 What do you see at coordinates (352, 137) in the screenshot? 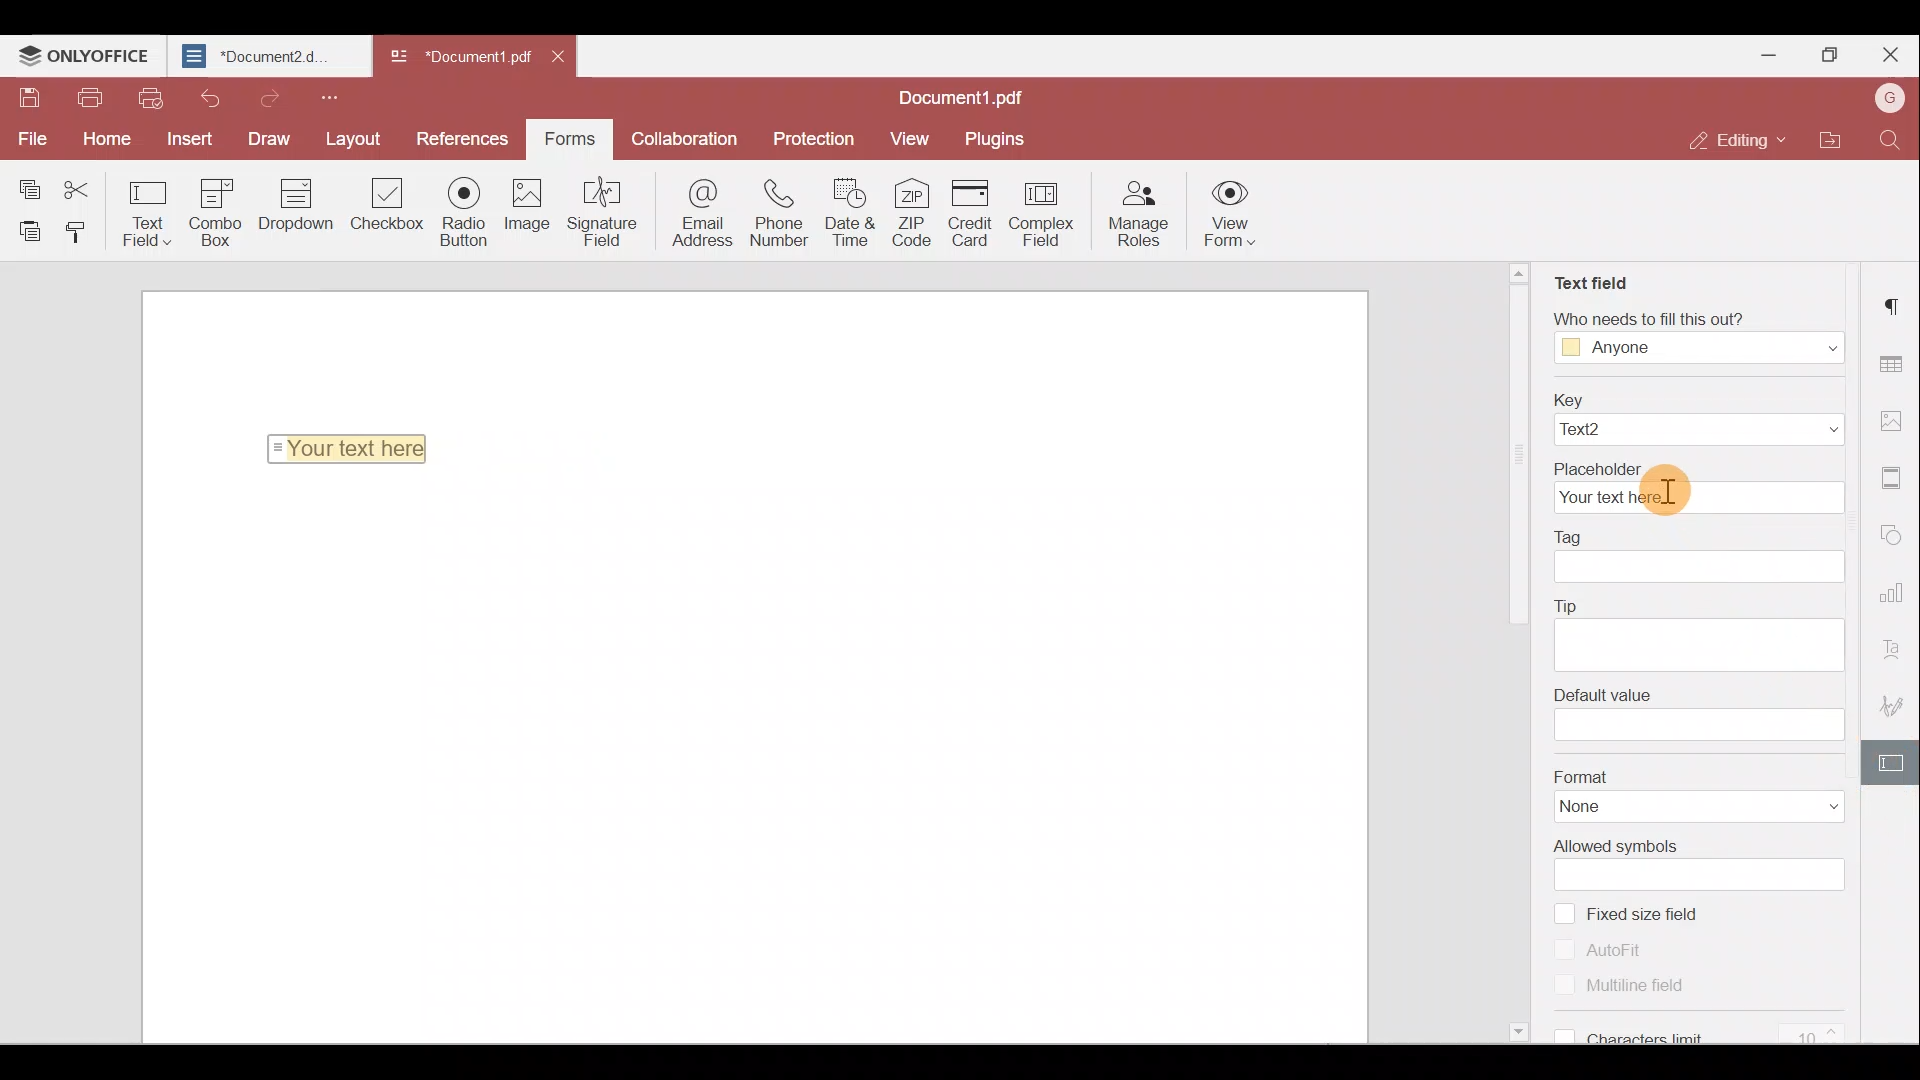
I see `Layout` at bounding box center [352, 137].